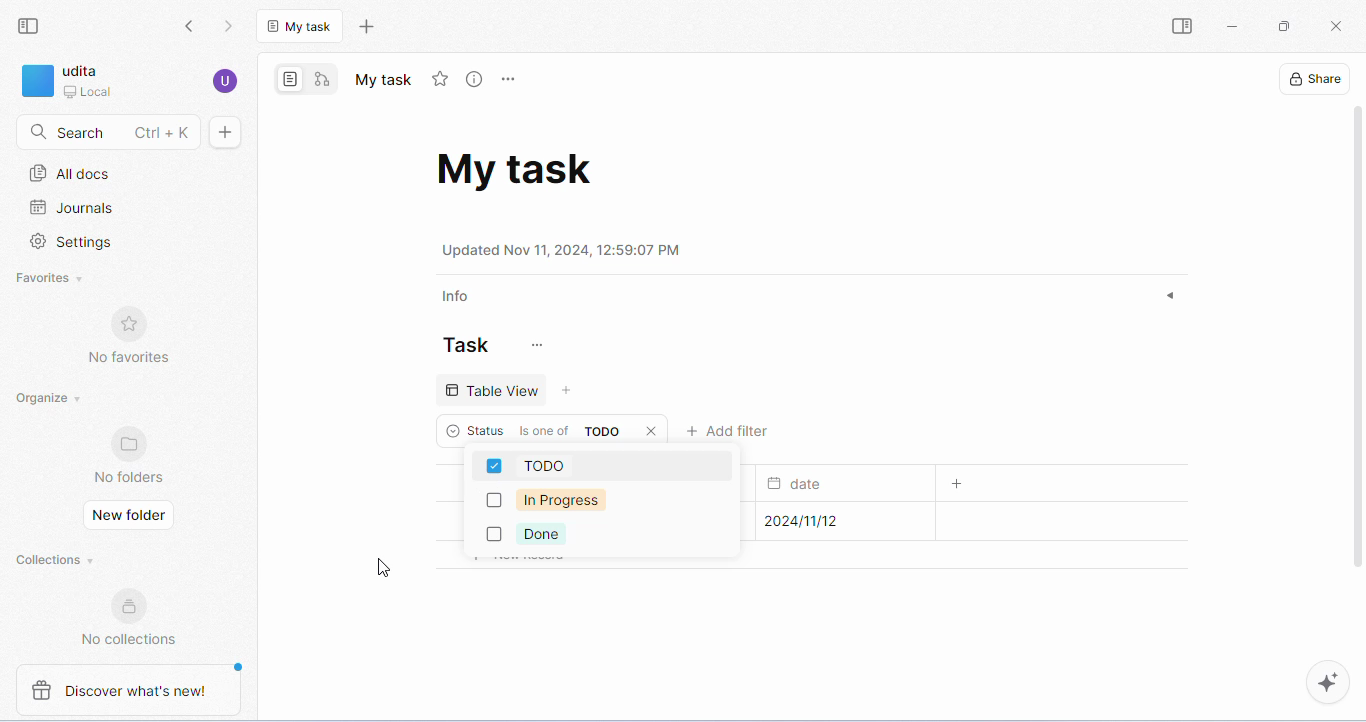 This screenshot has width=1366, height=722. Describe the element at coordinates (540, 534) in the screenshot. I see `done` at that location.